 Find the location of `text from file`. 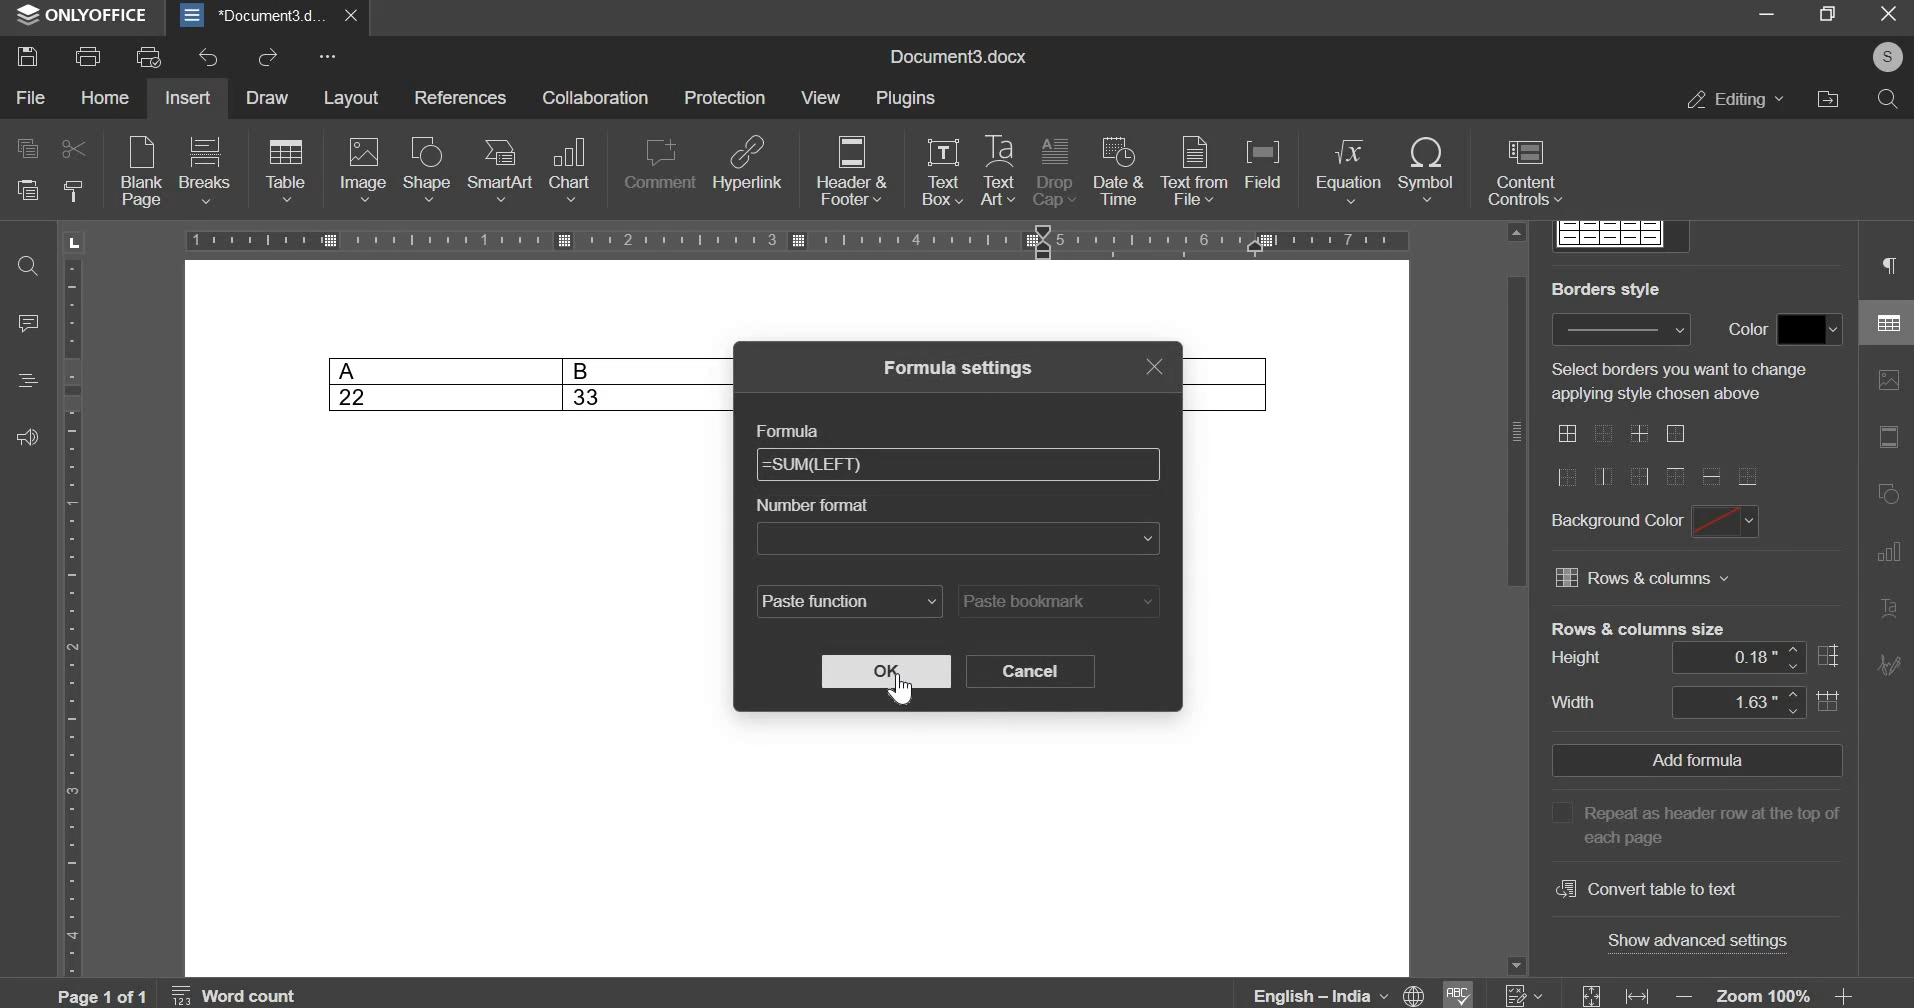

text from file is located at coordinates (1193, 171).